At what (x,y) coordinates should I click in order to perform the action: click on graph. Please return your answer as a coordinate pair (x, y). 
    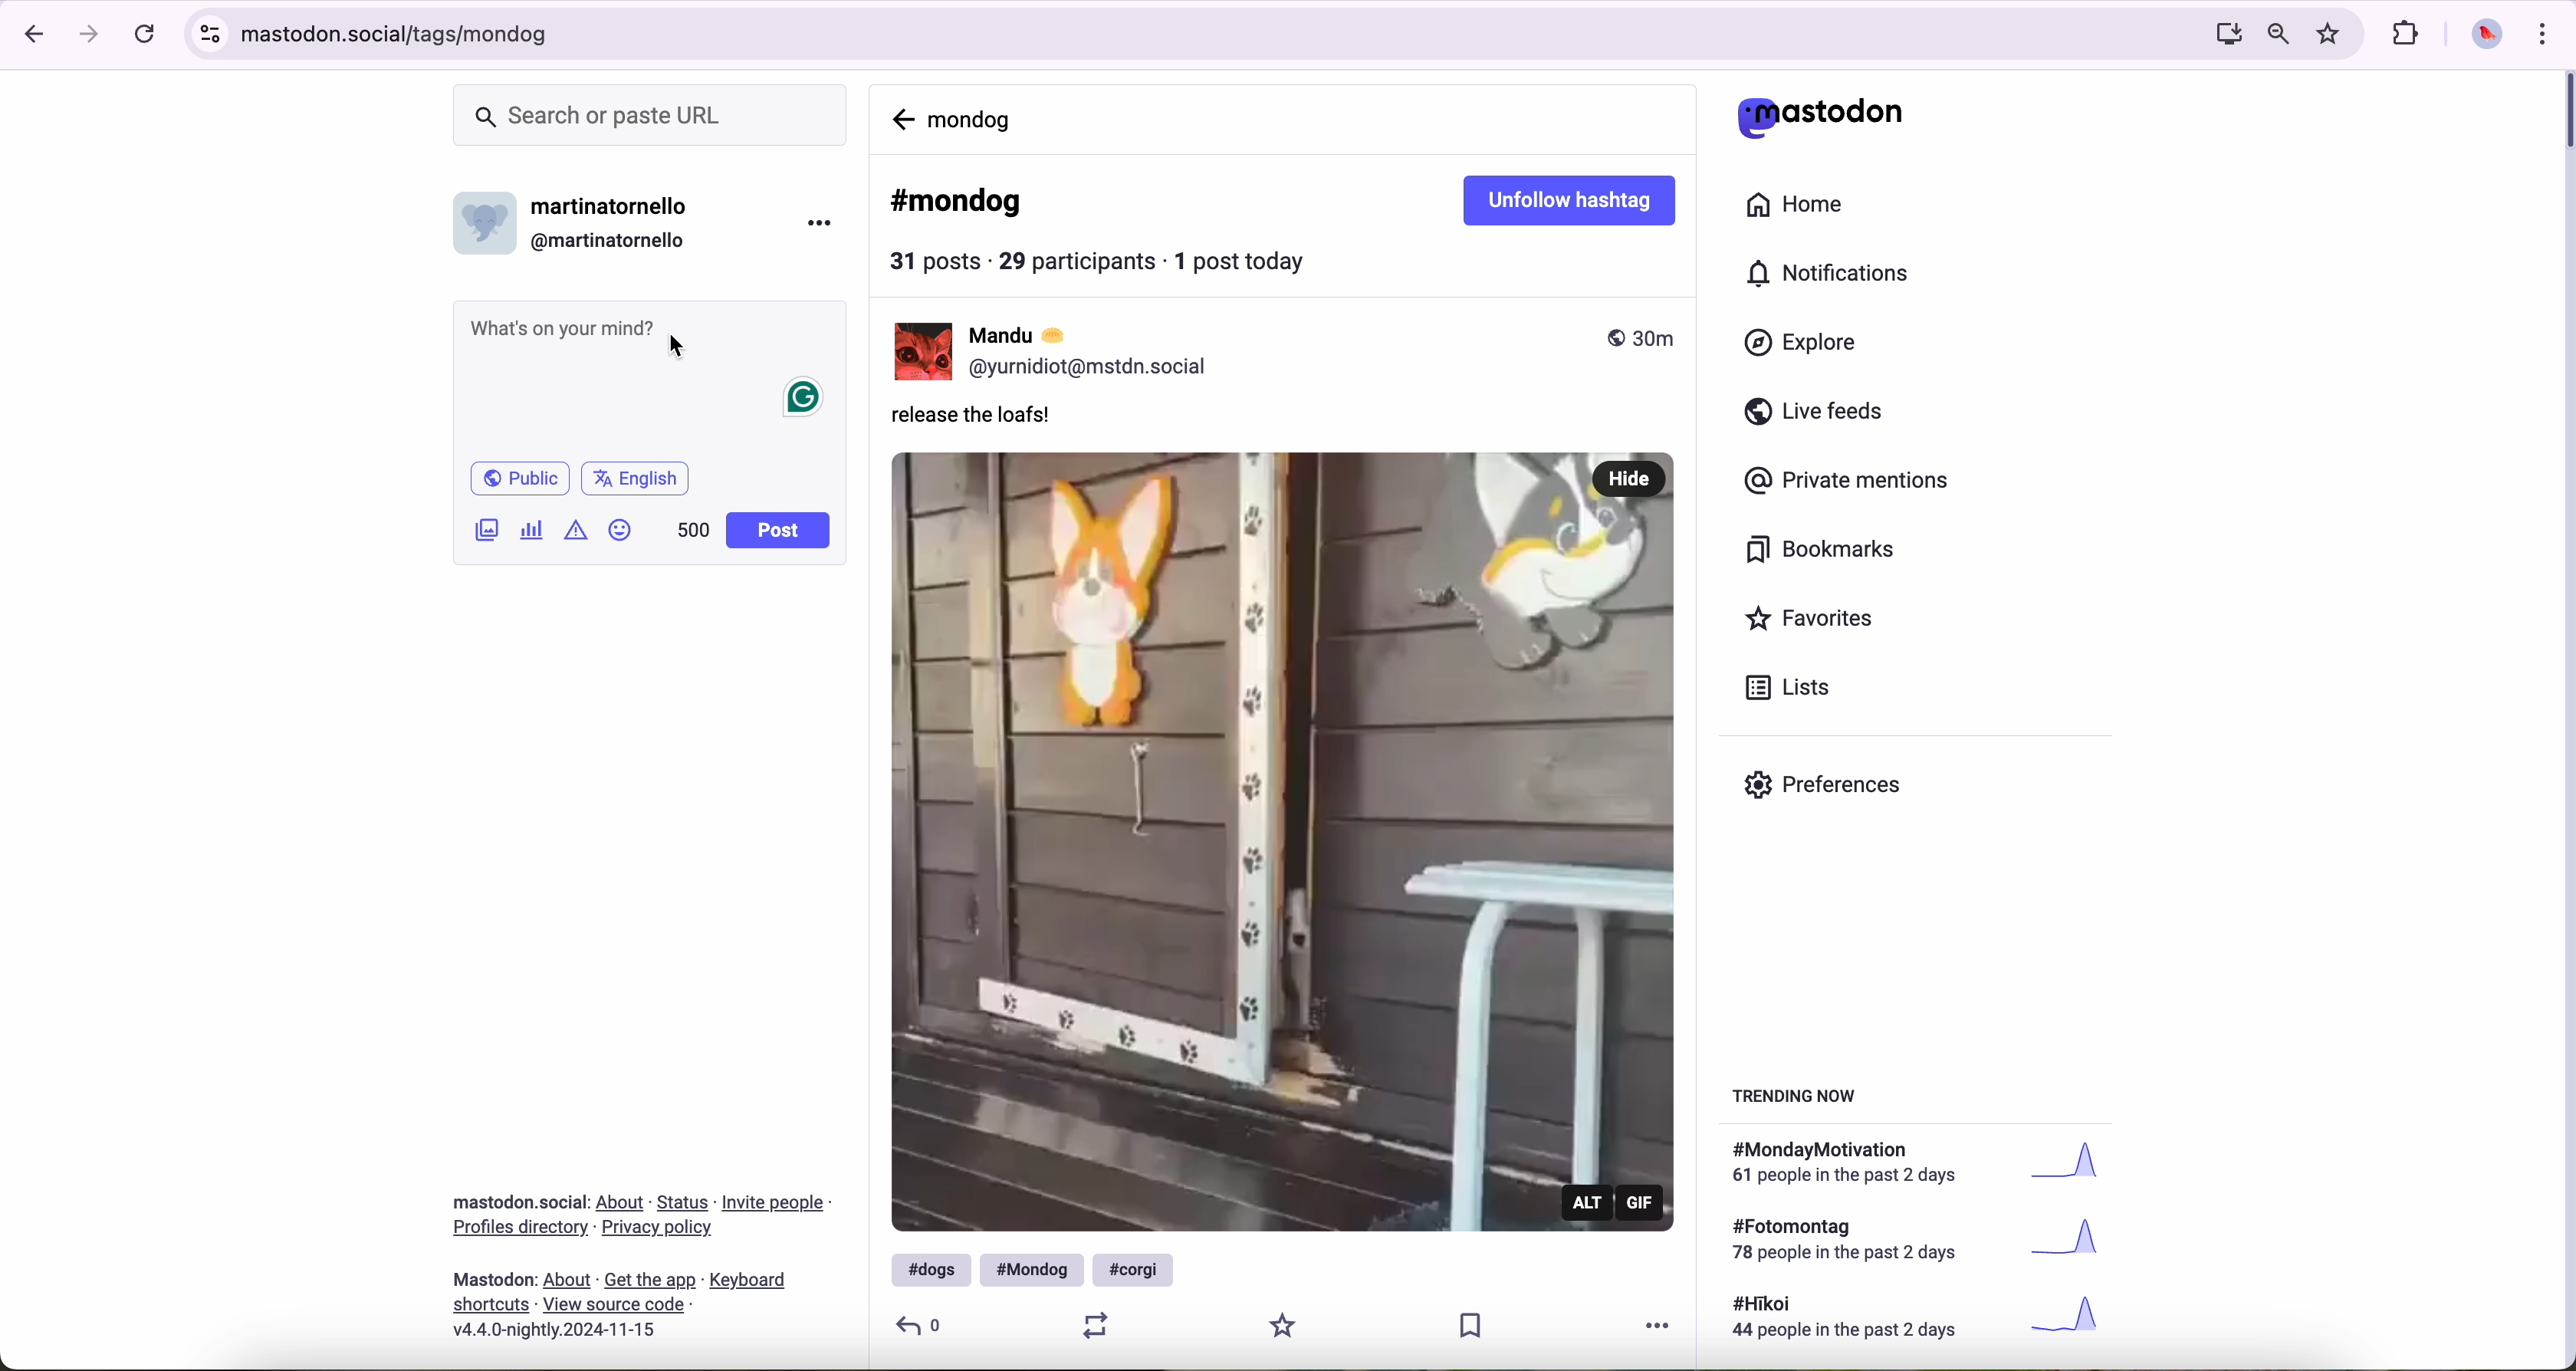
    Looking at the image, I should click on (2081, 1166).